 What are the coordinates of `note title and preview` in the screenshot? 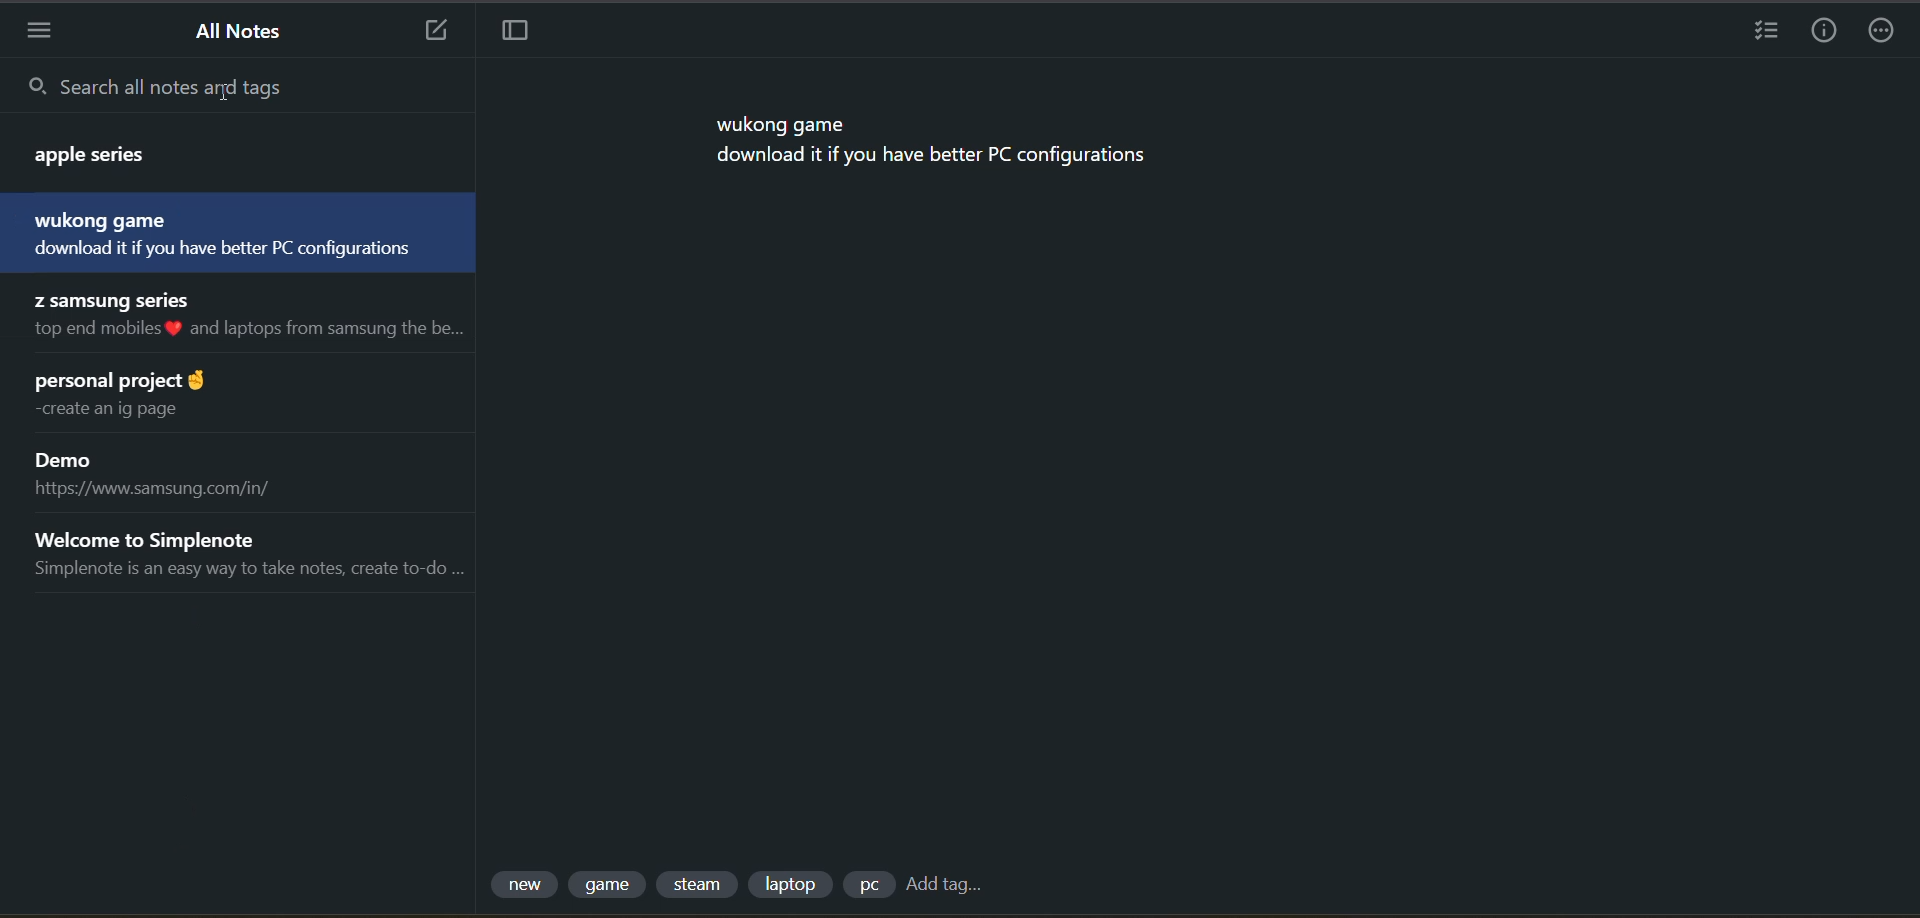 It's located at (235, 164).